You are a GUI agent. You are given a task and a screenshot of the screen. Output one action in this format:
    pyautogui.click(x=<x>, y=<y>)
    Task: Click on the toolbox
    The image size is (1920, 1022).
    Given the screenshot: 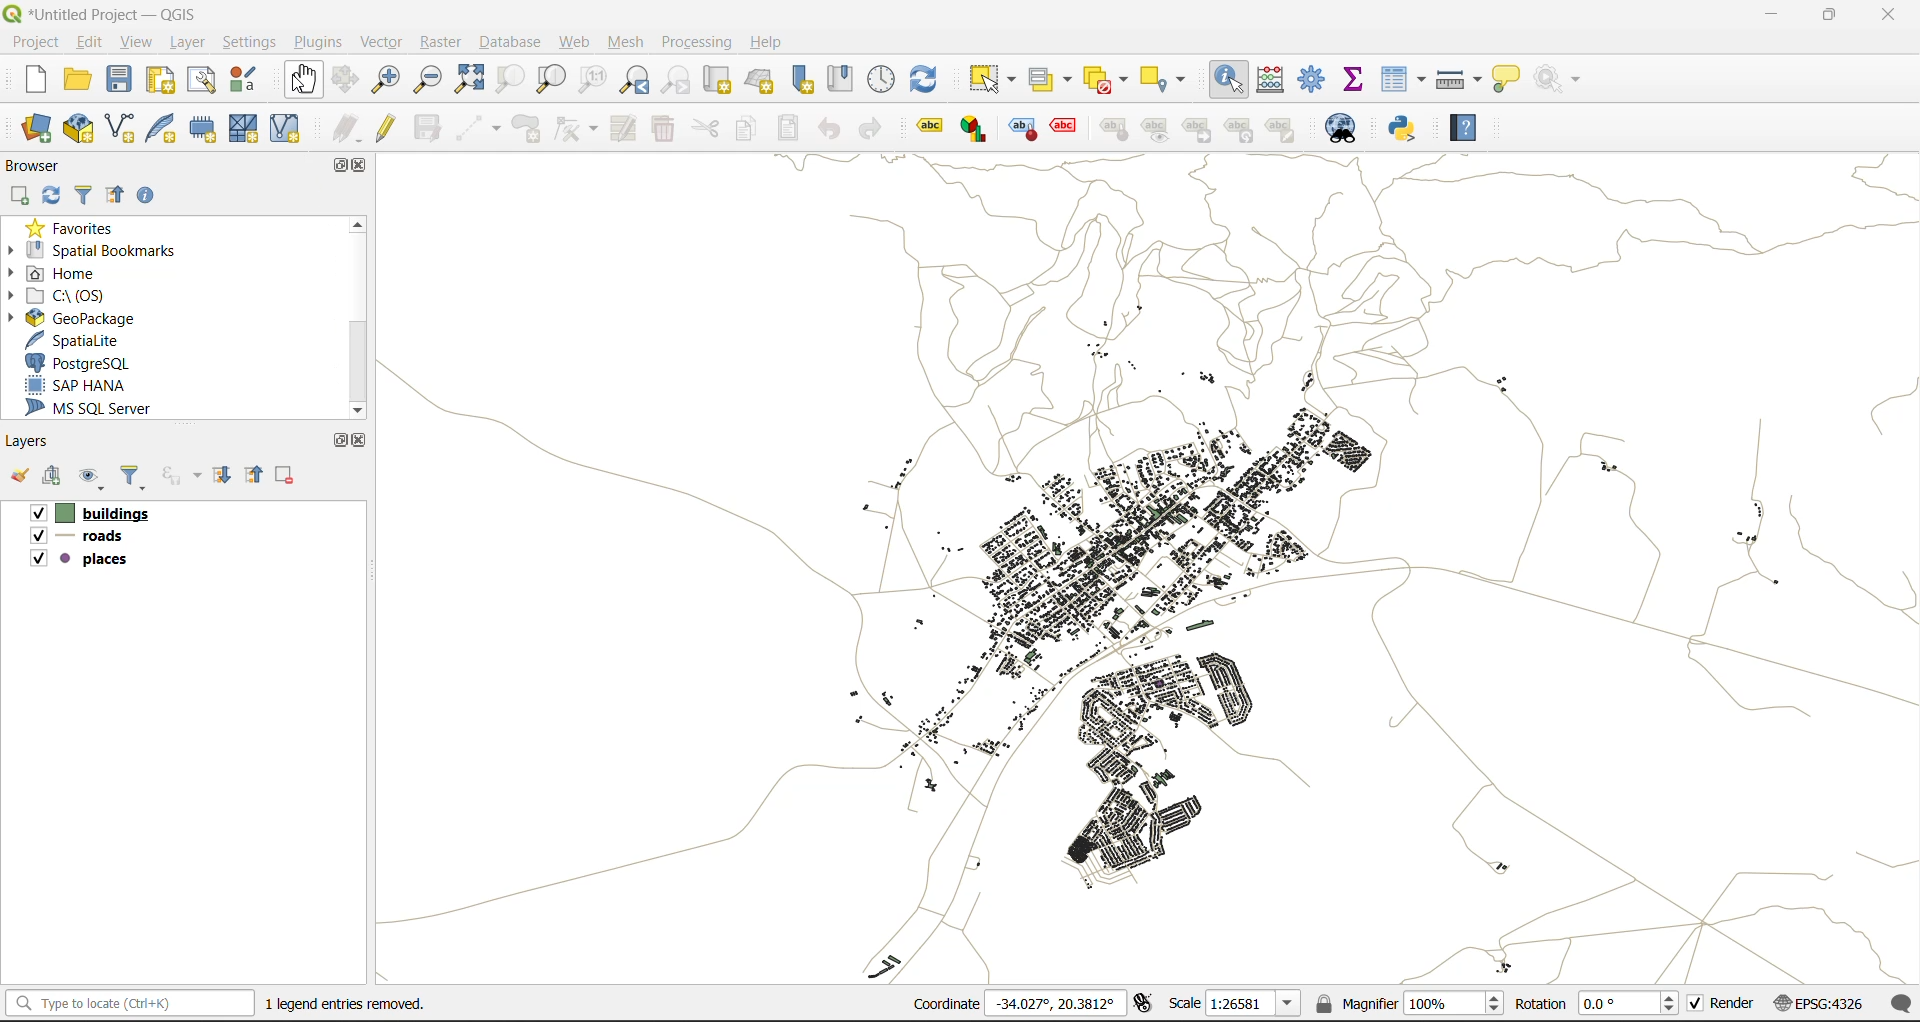 What is the action you would take?
    pyautogui.click(x=1314, y=79)
    